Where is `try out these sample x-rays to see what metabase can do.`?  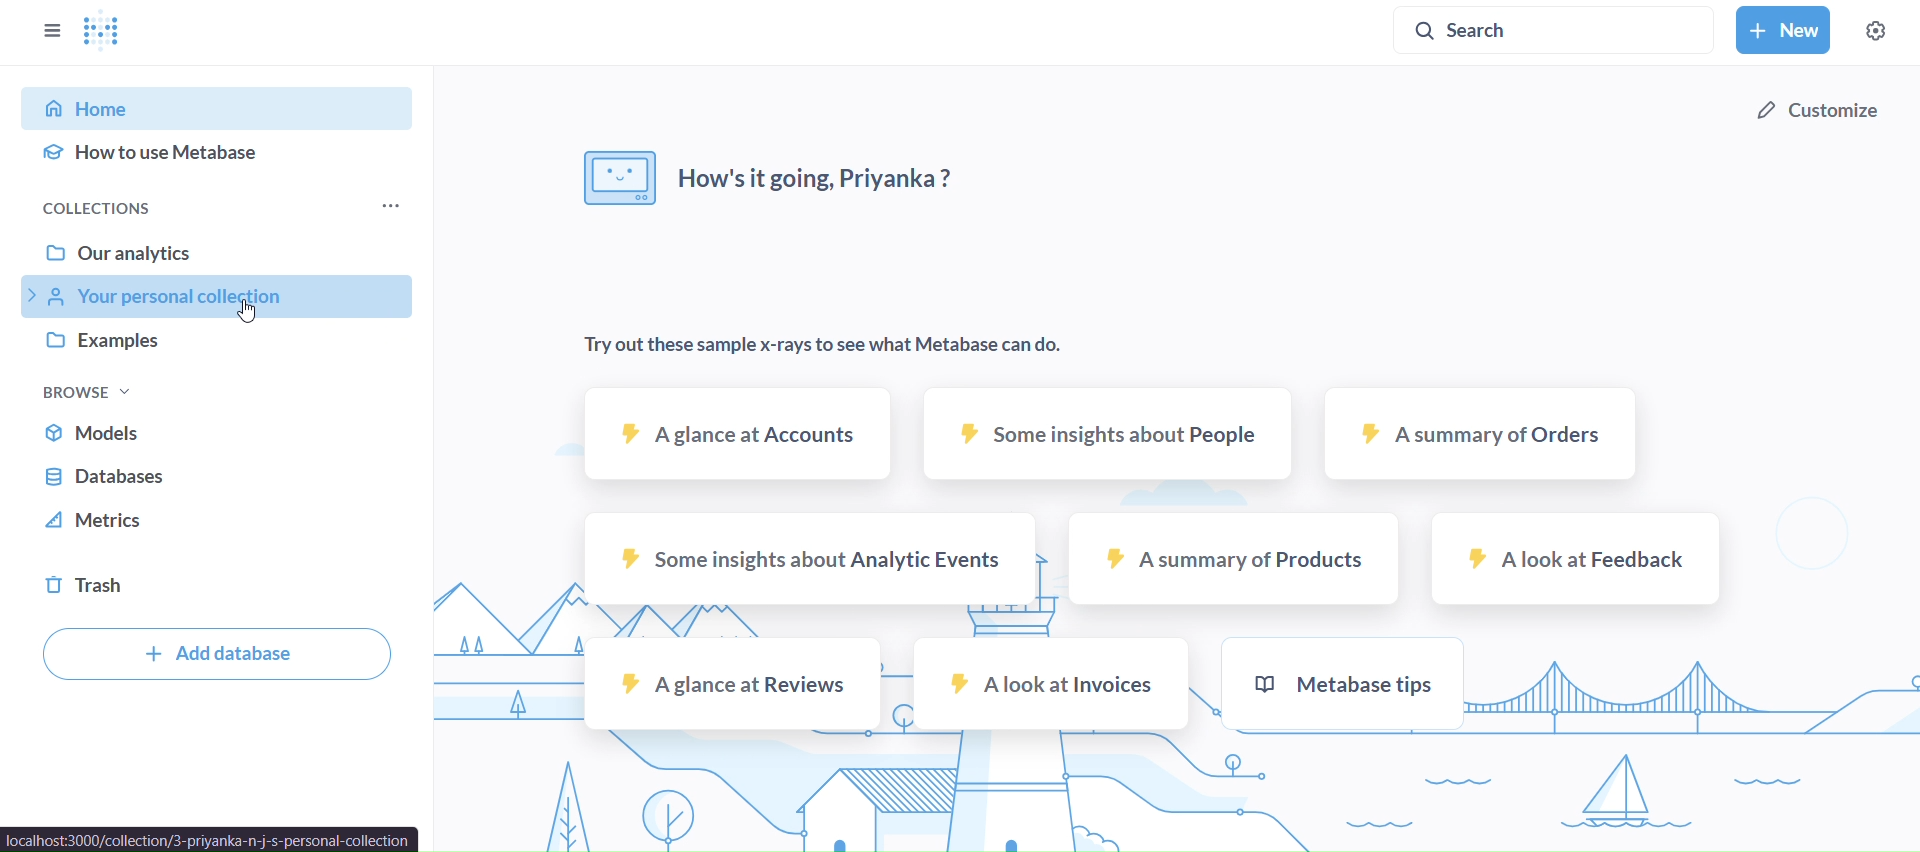
try out these sample x-rays to see what metabase can do. is located at coordinates (832, 343).